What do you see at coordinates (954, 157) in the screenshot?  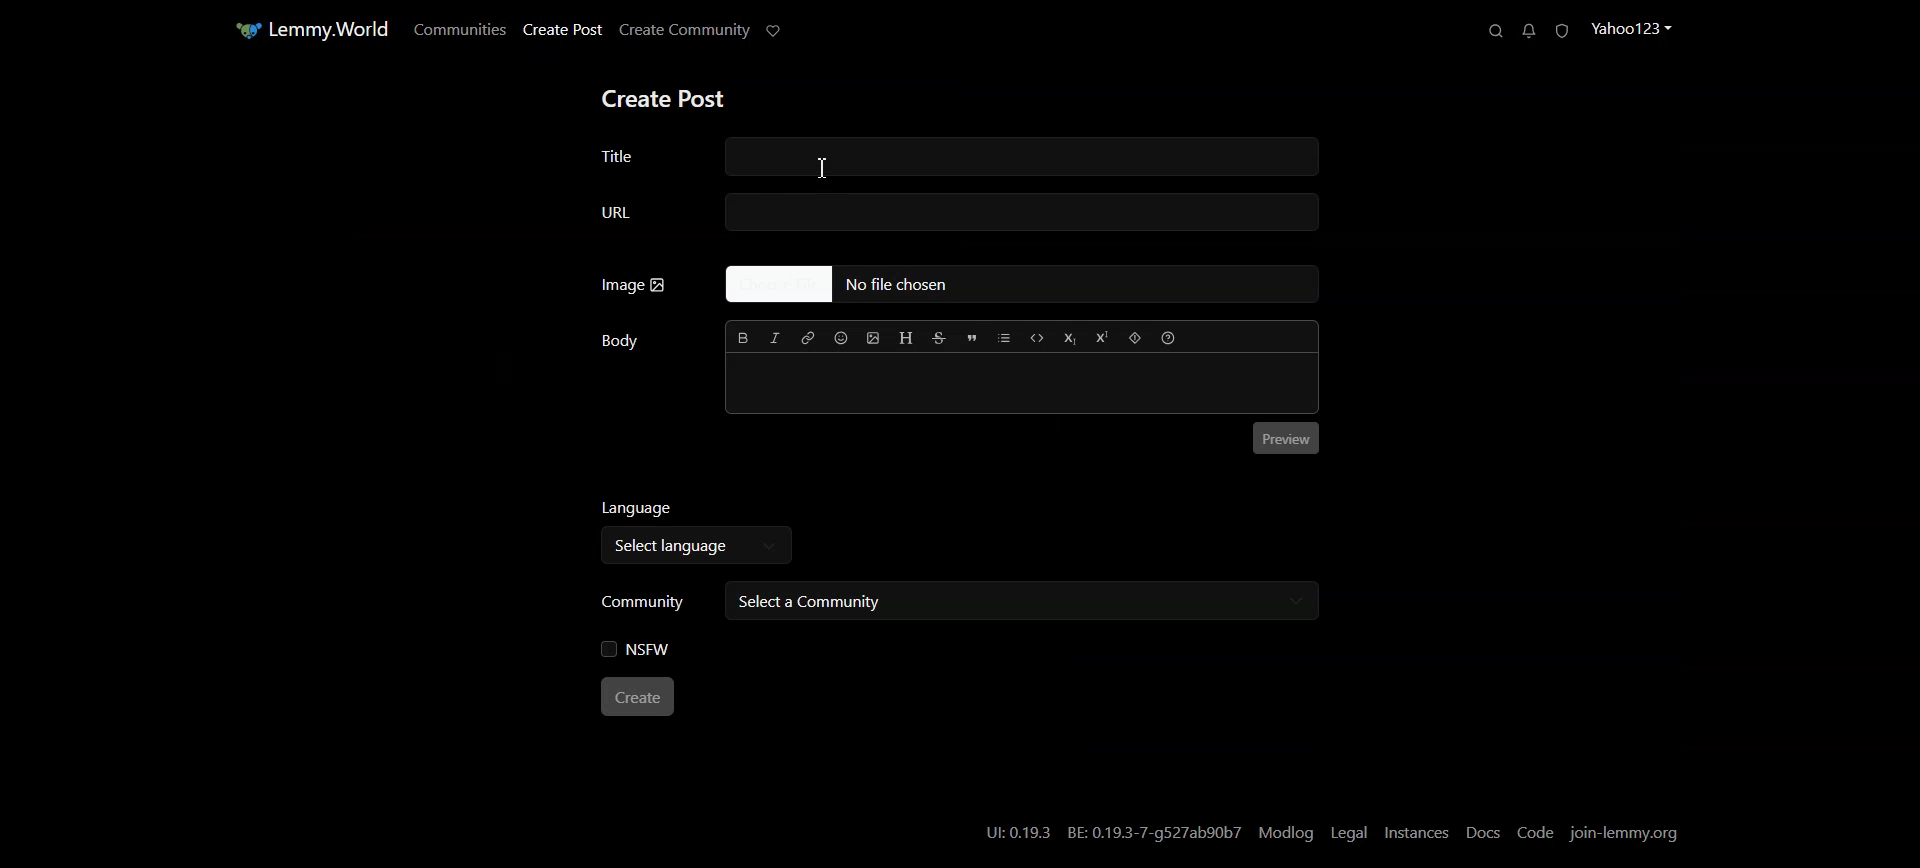 I see `Title` at bounding box center [954, 157].